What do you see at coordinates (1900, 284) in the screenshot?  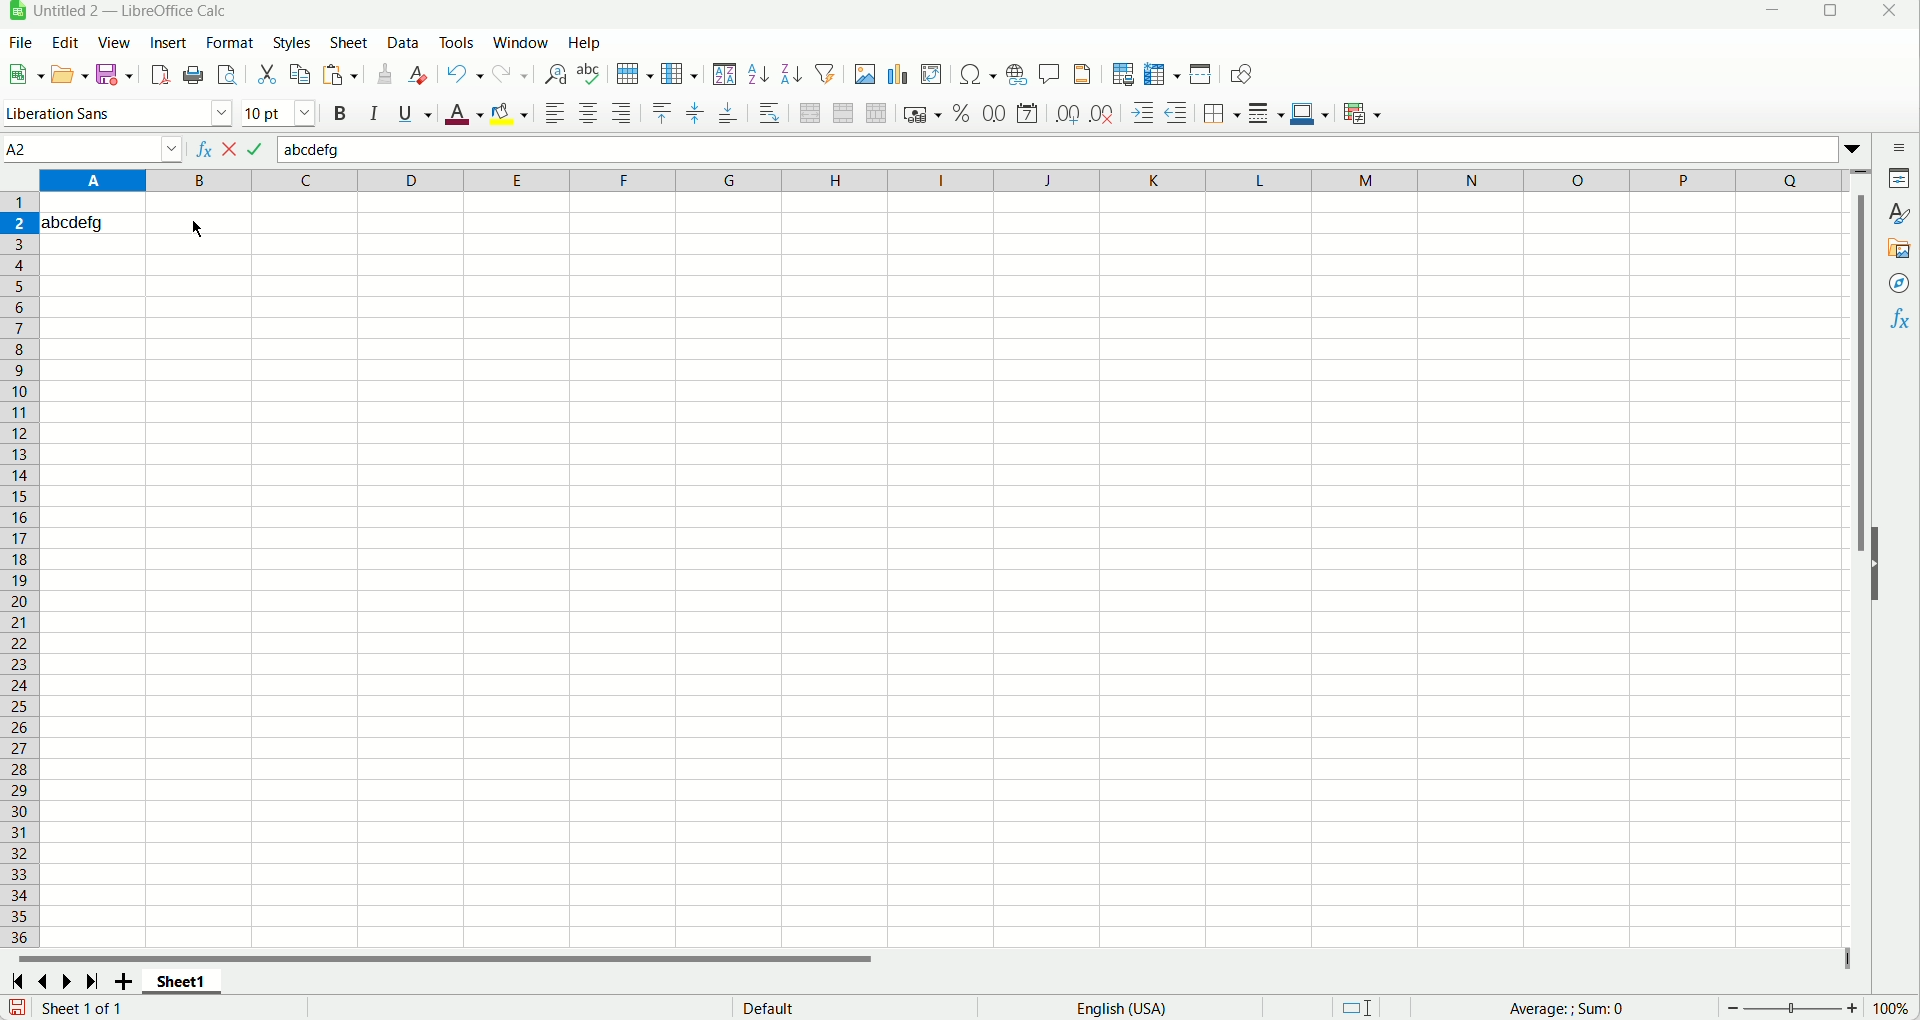 I see `navigator` at bounding box center [1900, 284].